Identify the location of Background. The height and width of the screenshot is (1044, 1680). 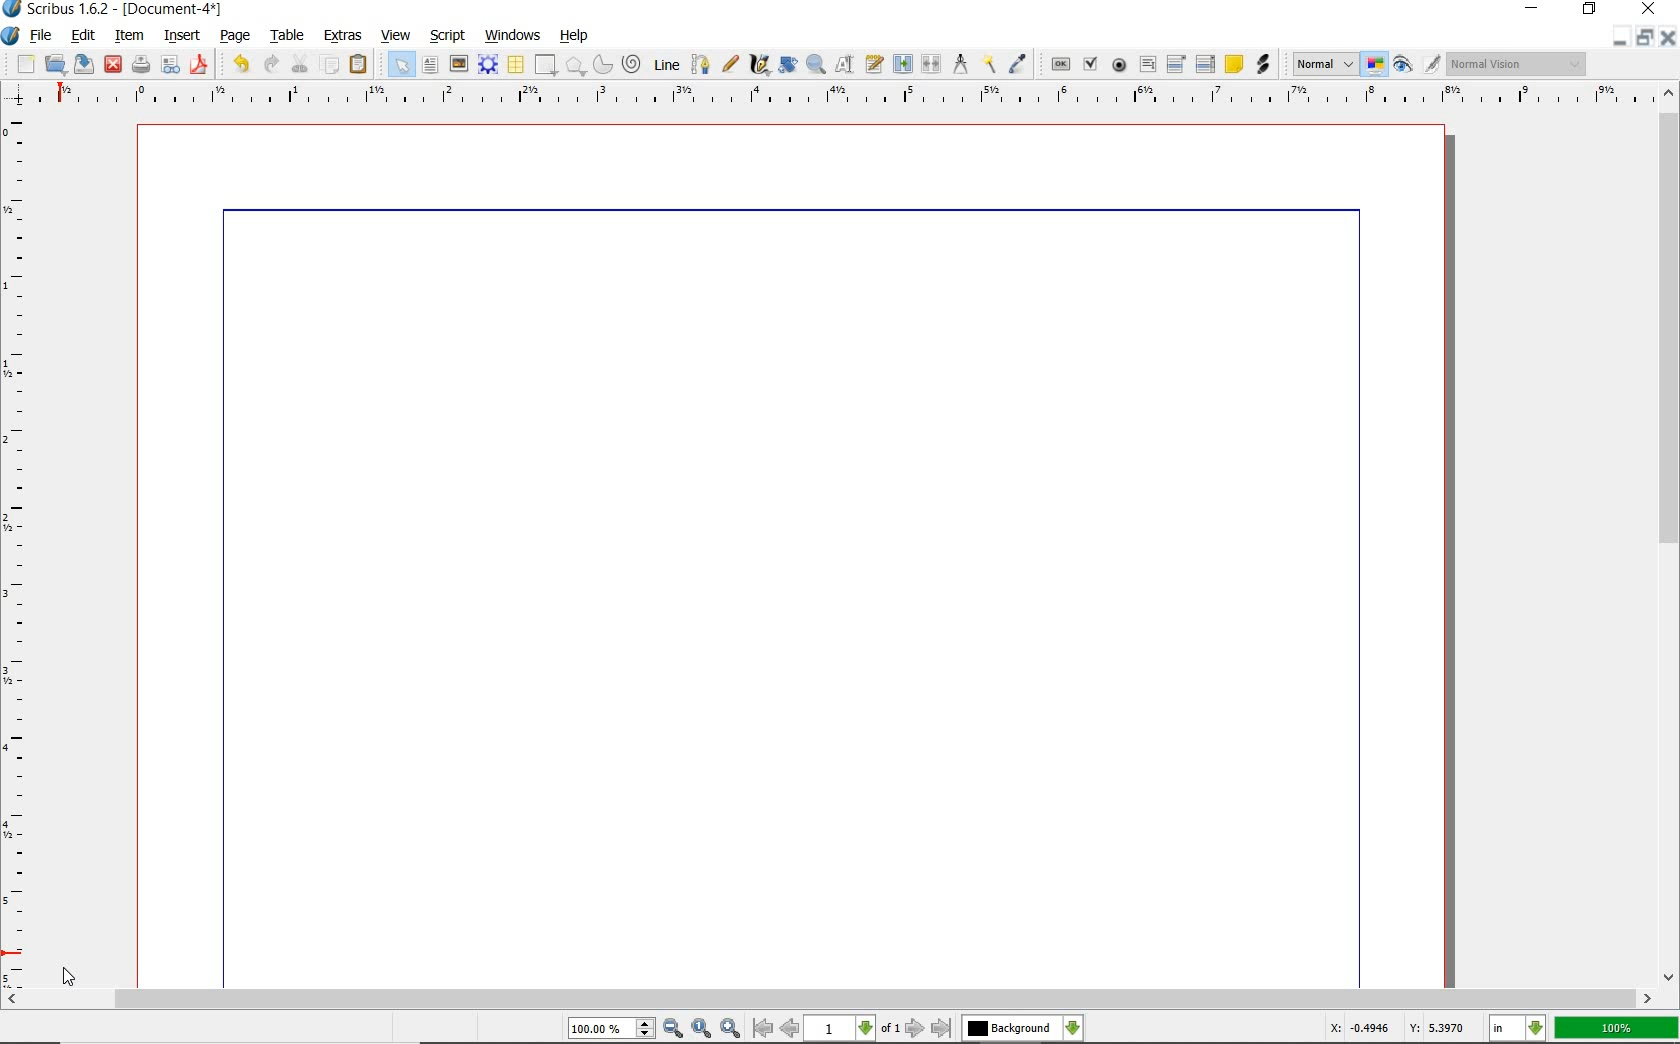
(1023, 1029).